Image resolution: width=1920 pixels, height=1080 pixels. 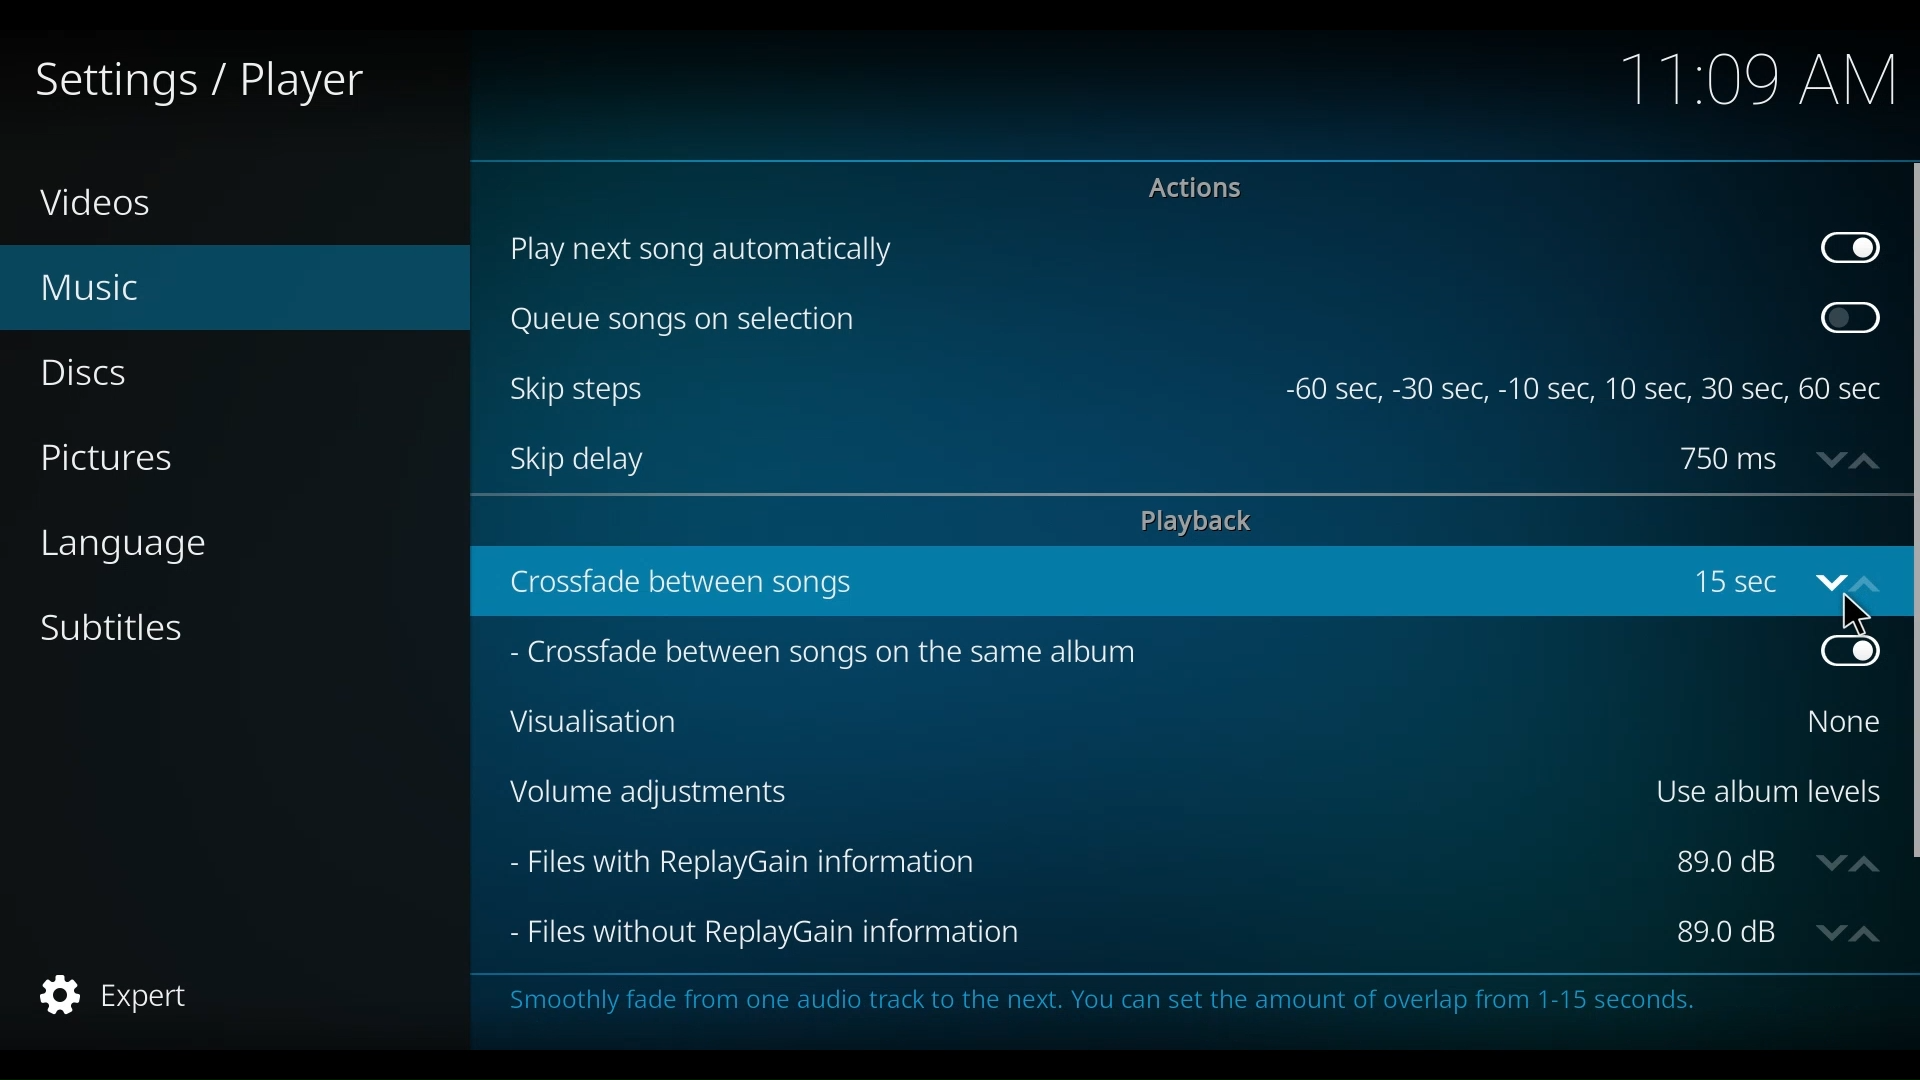 I want to click on Pictures, so click(x=112, y=457).